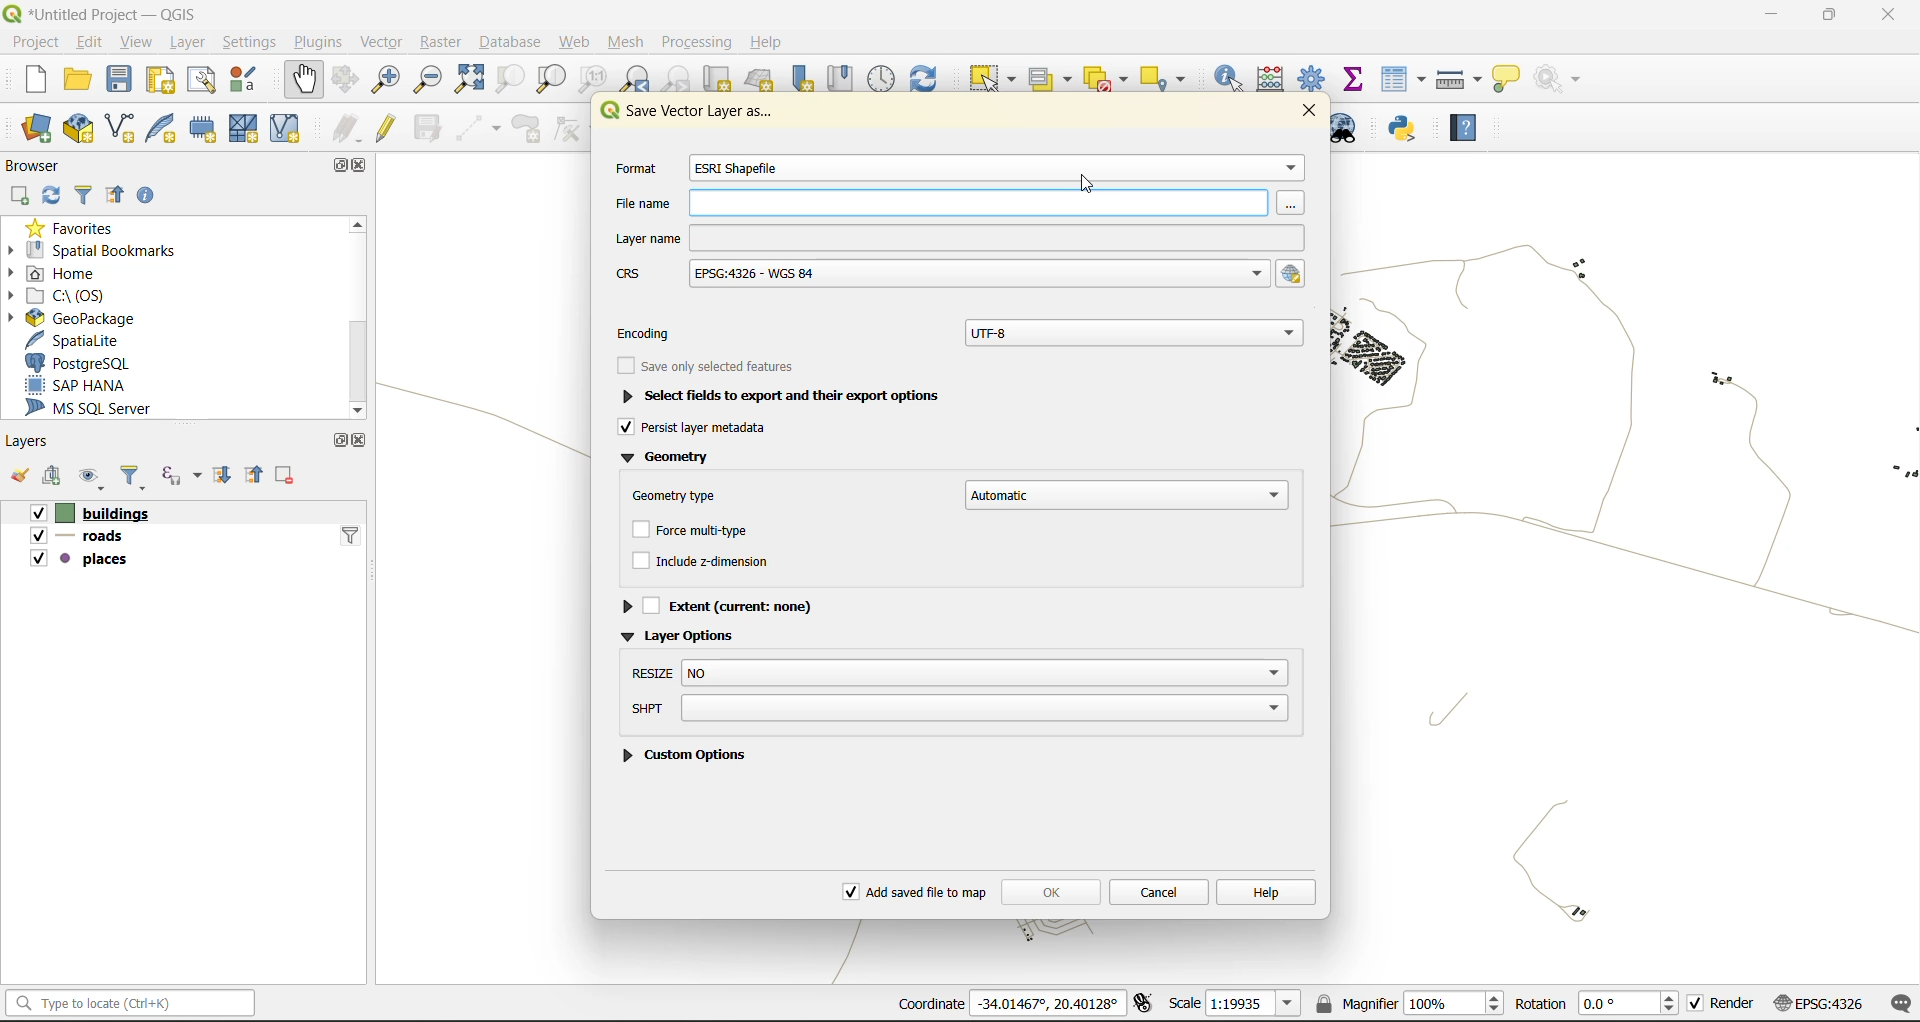 Image resolution: width=1920 pixels, height=1022 pixels. Describe the element at coordinates (883, 78) in the screenshot. I see `control panel` at that location.